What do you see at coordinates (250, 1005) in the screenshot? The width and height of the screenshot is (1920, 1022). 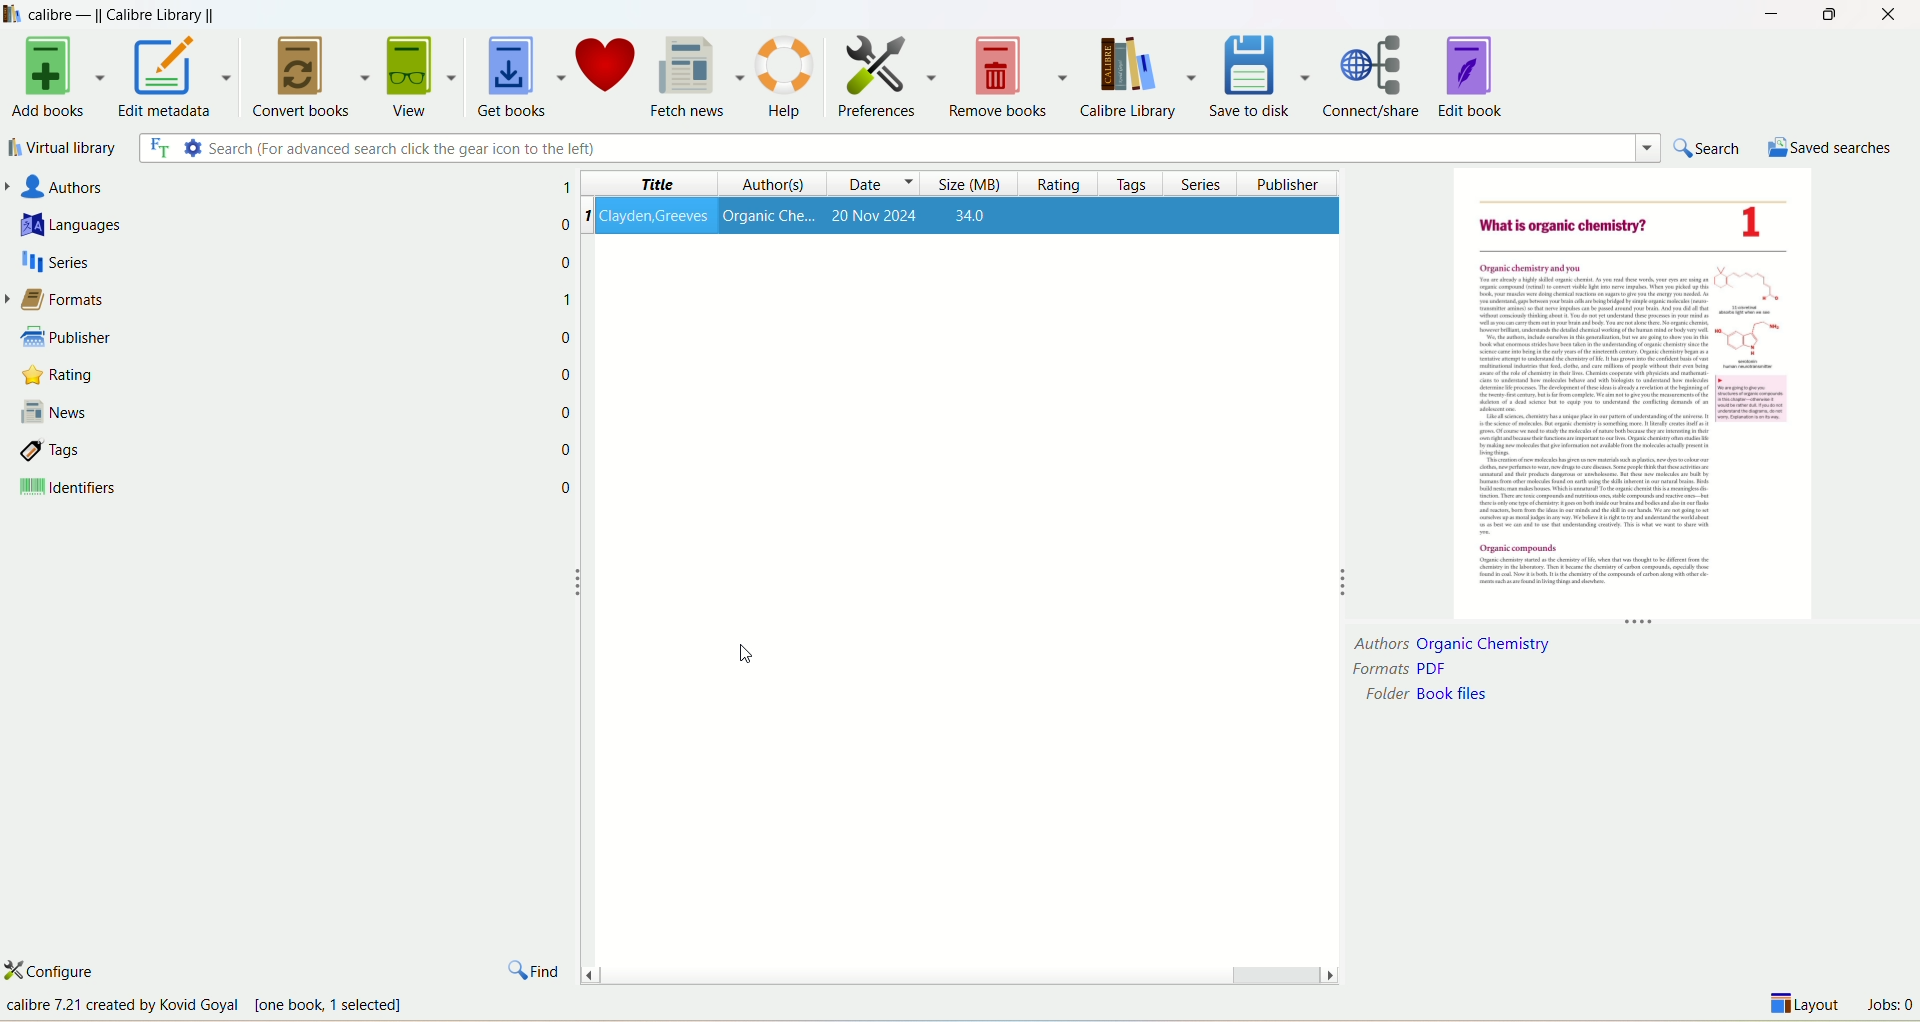 I see `` at bounding box center [250, 1005].